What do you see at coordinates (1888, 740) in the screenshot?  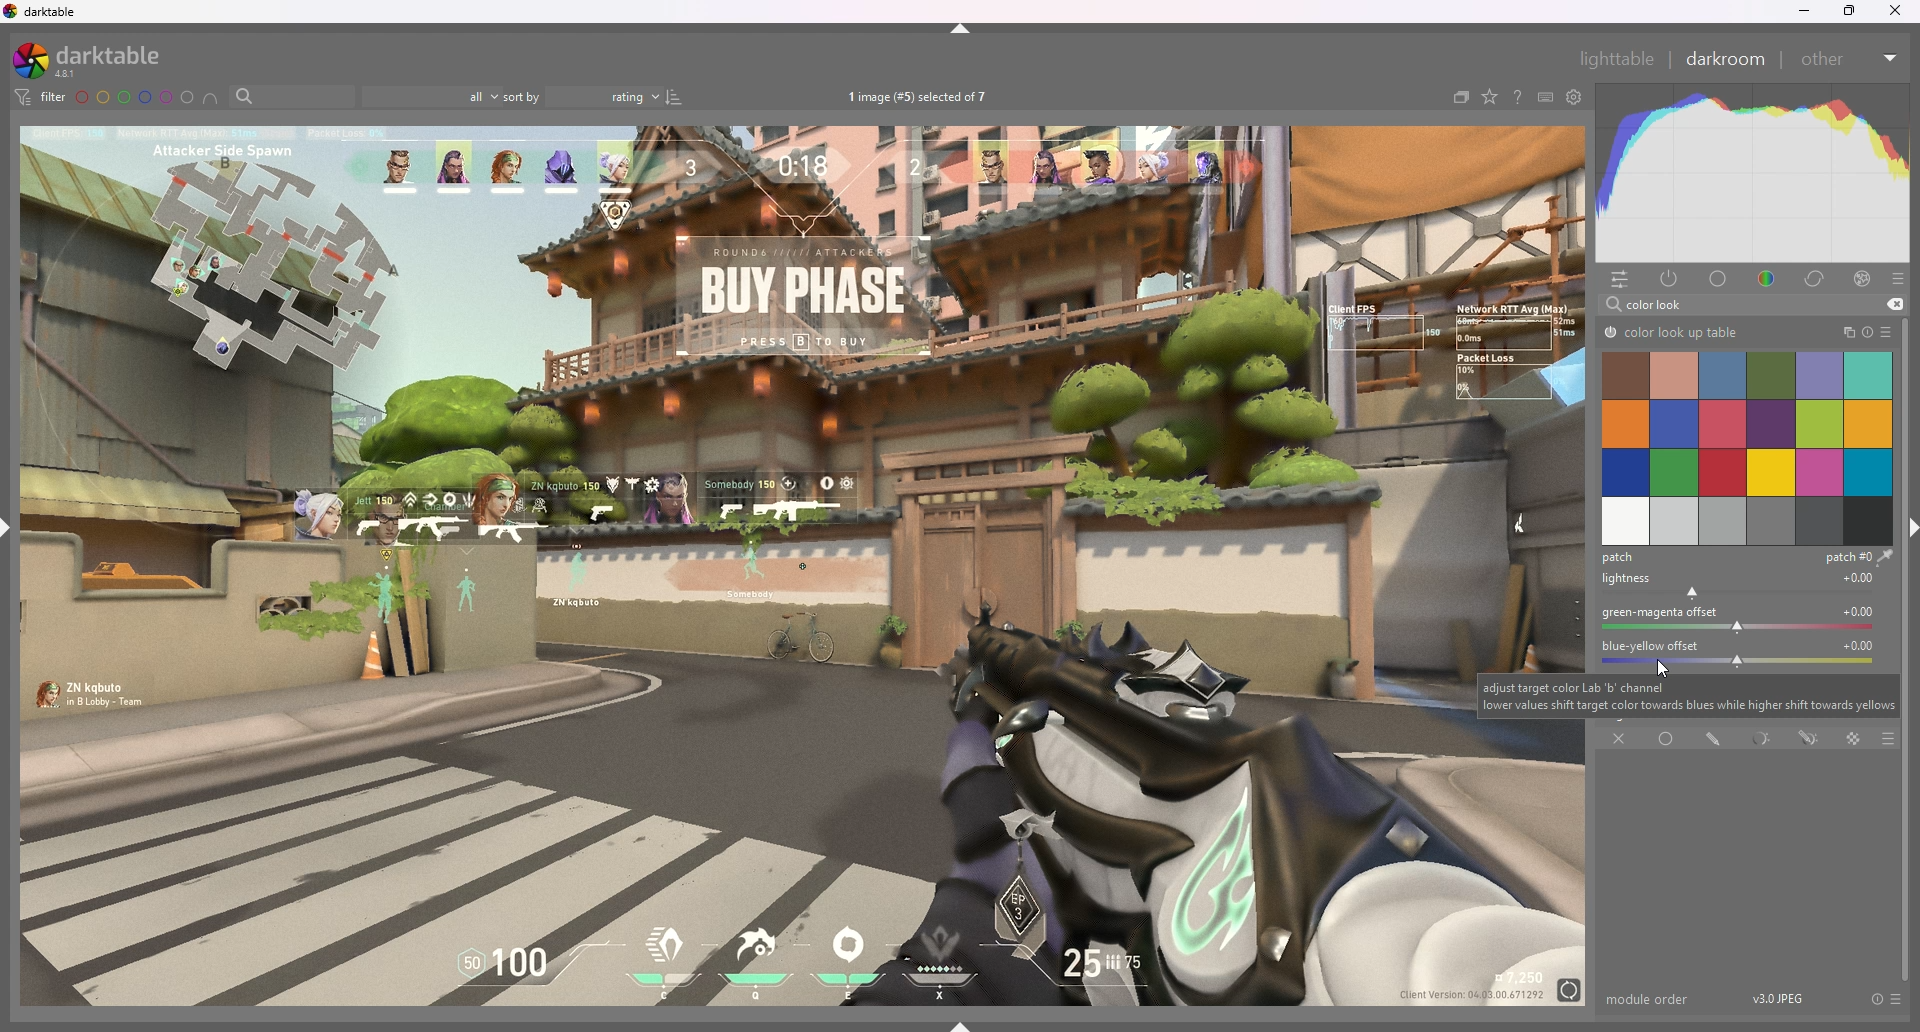 I see `blending options` at bounding box center [1888, 740].